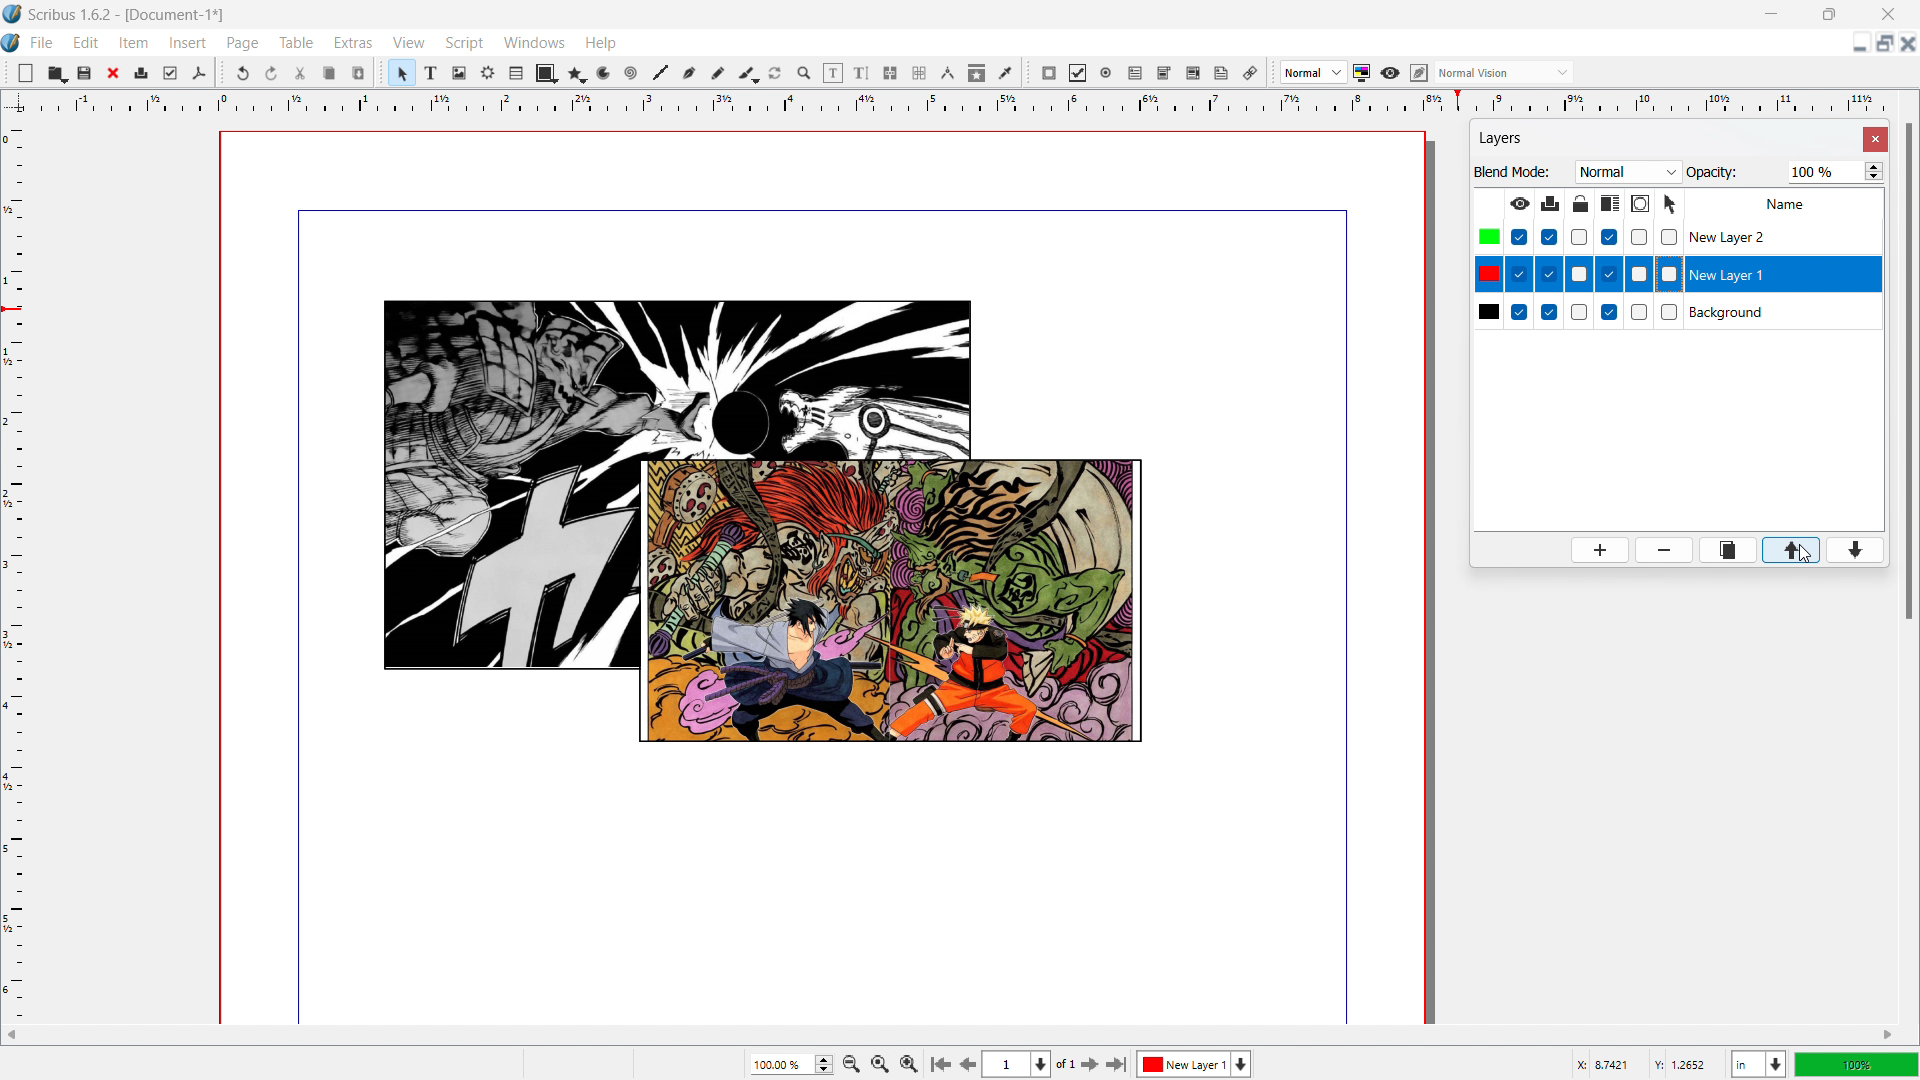 The image size is (1920, 1080). I want to click on select the visyal appearance of the display, so click(1504, 72).